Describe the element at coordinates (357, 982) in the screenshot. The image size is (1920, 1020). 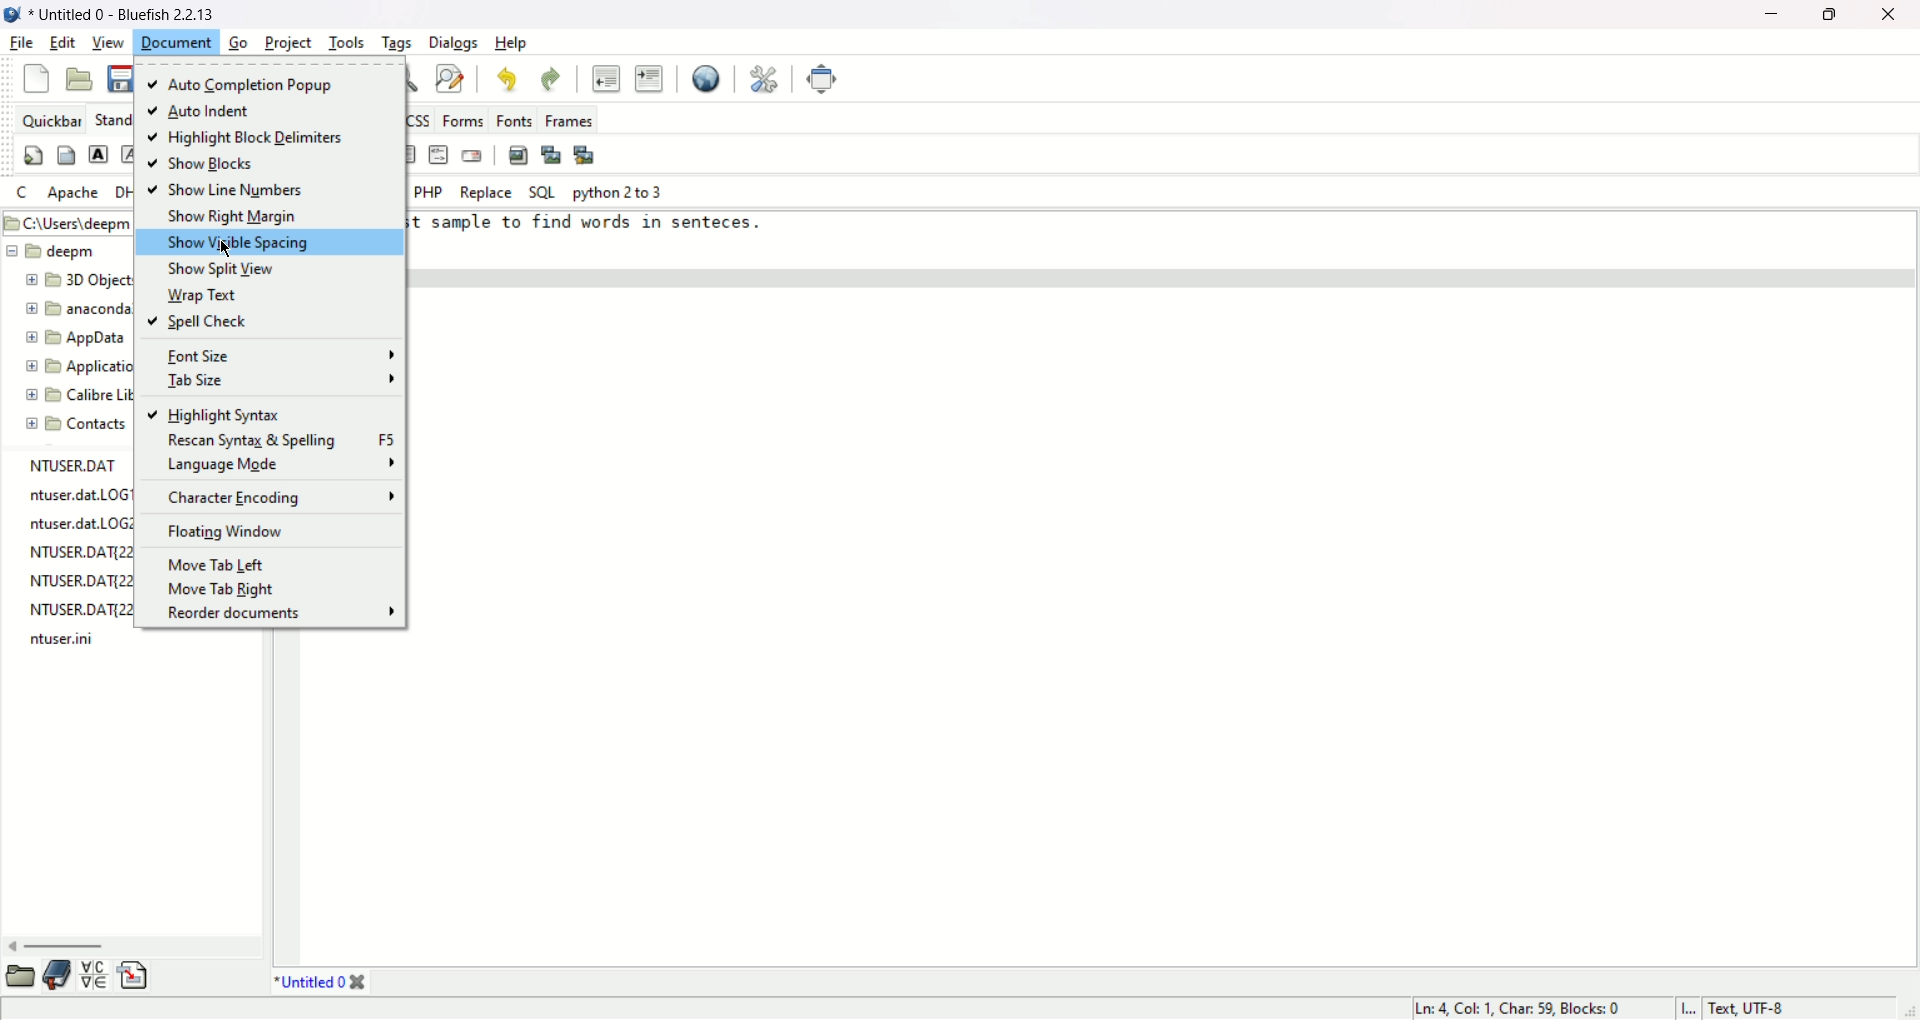
I see `Close tab` at that location.